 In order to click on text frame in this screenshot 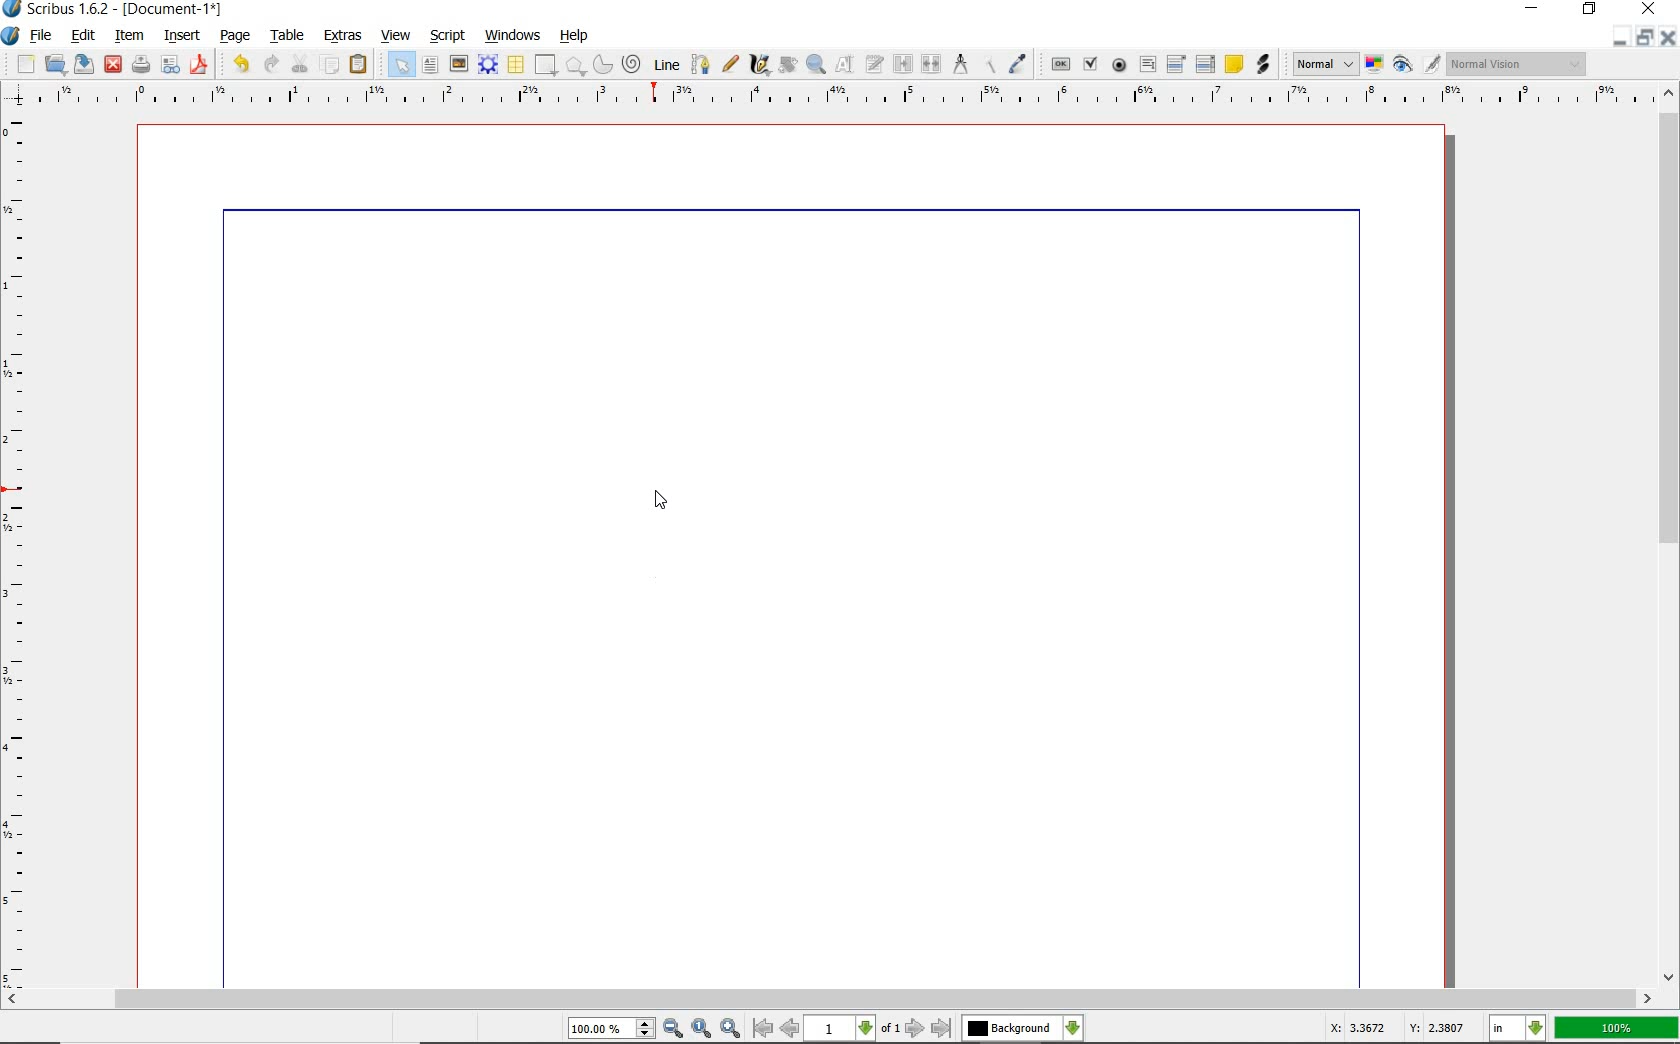, I will do `click(428, 66)`.